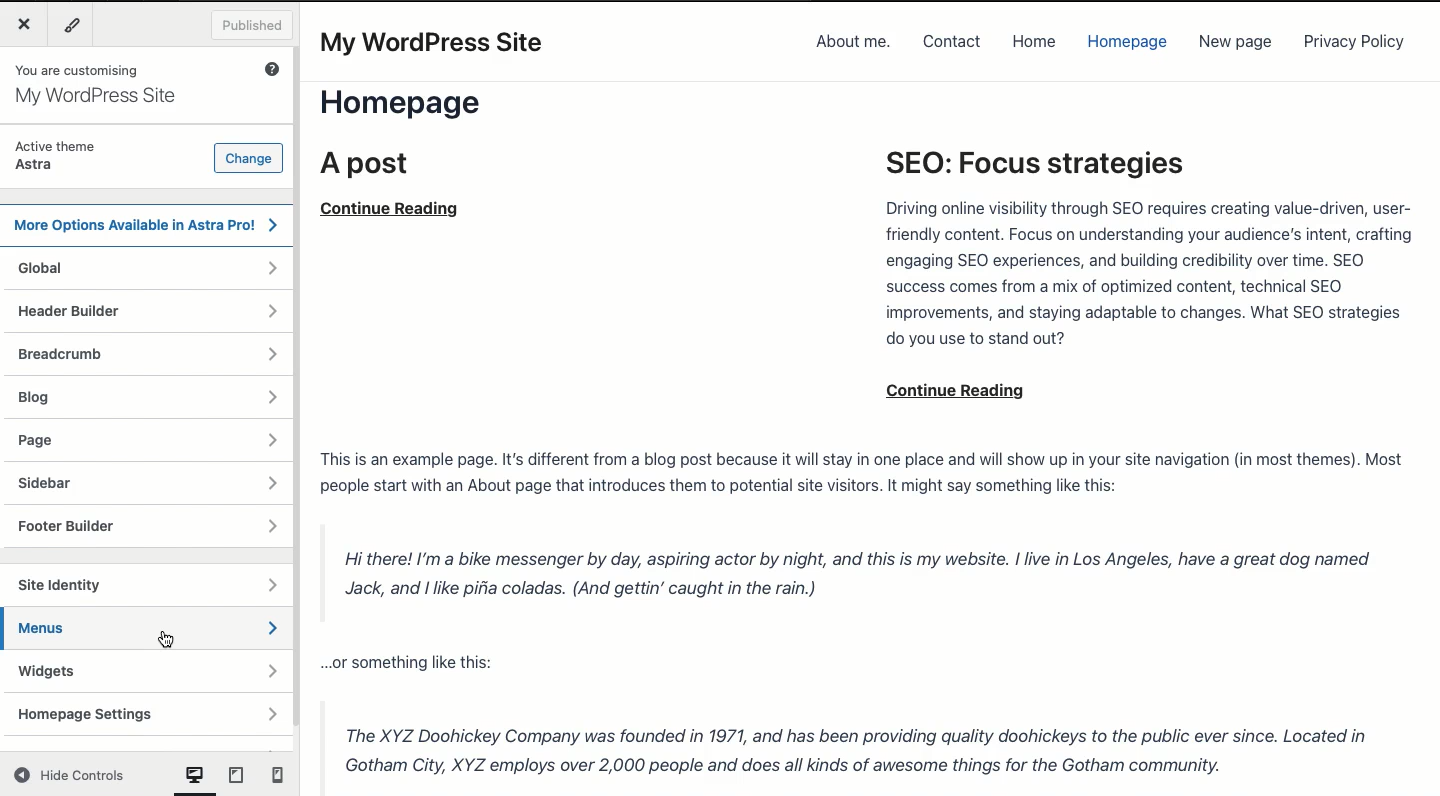 The height and width of the screenshot is (796, 1440). I want to click on Close, so click(23, 23).